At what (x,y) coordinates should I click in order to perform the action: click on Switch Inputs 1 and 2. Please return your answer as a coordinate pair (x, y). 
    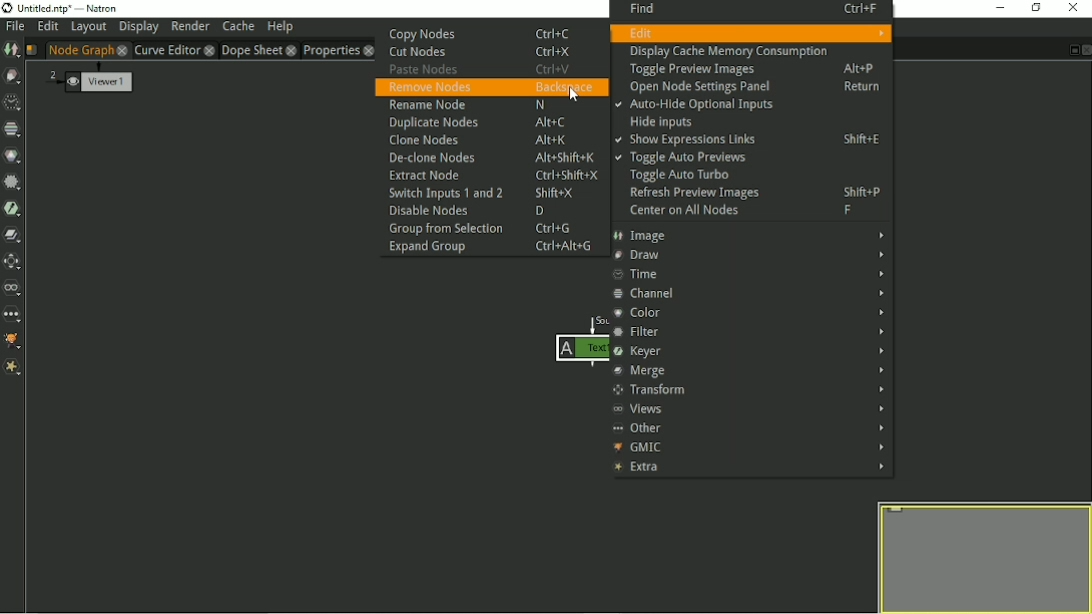
    Looking at the image, I should click on (494, 193).